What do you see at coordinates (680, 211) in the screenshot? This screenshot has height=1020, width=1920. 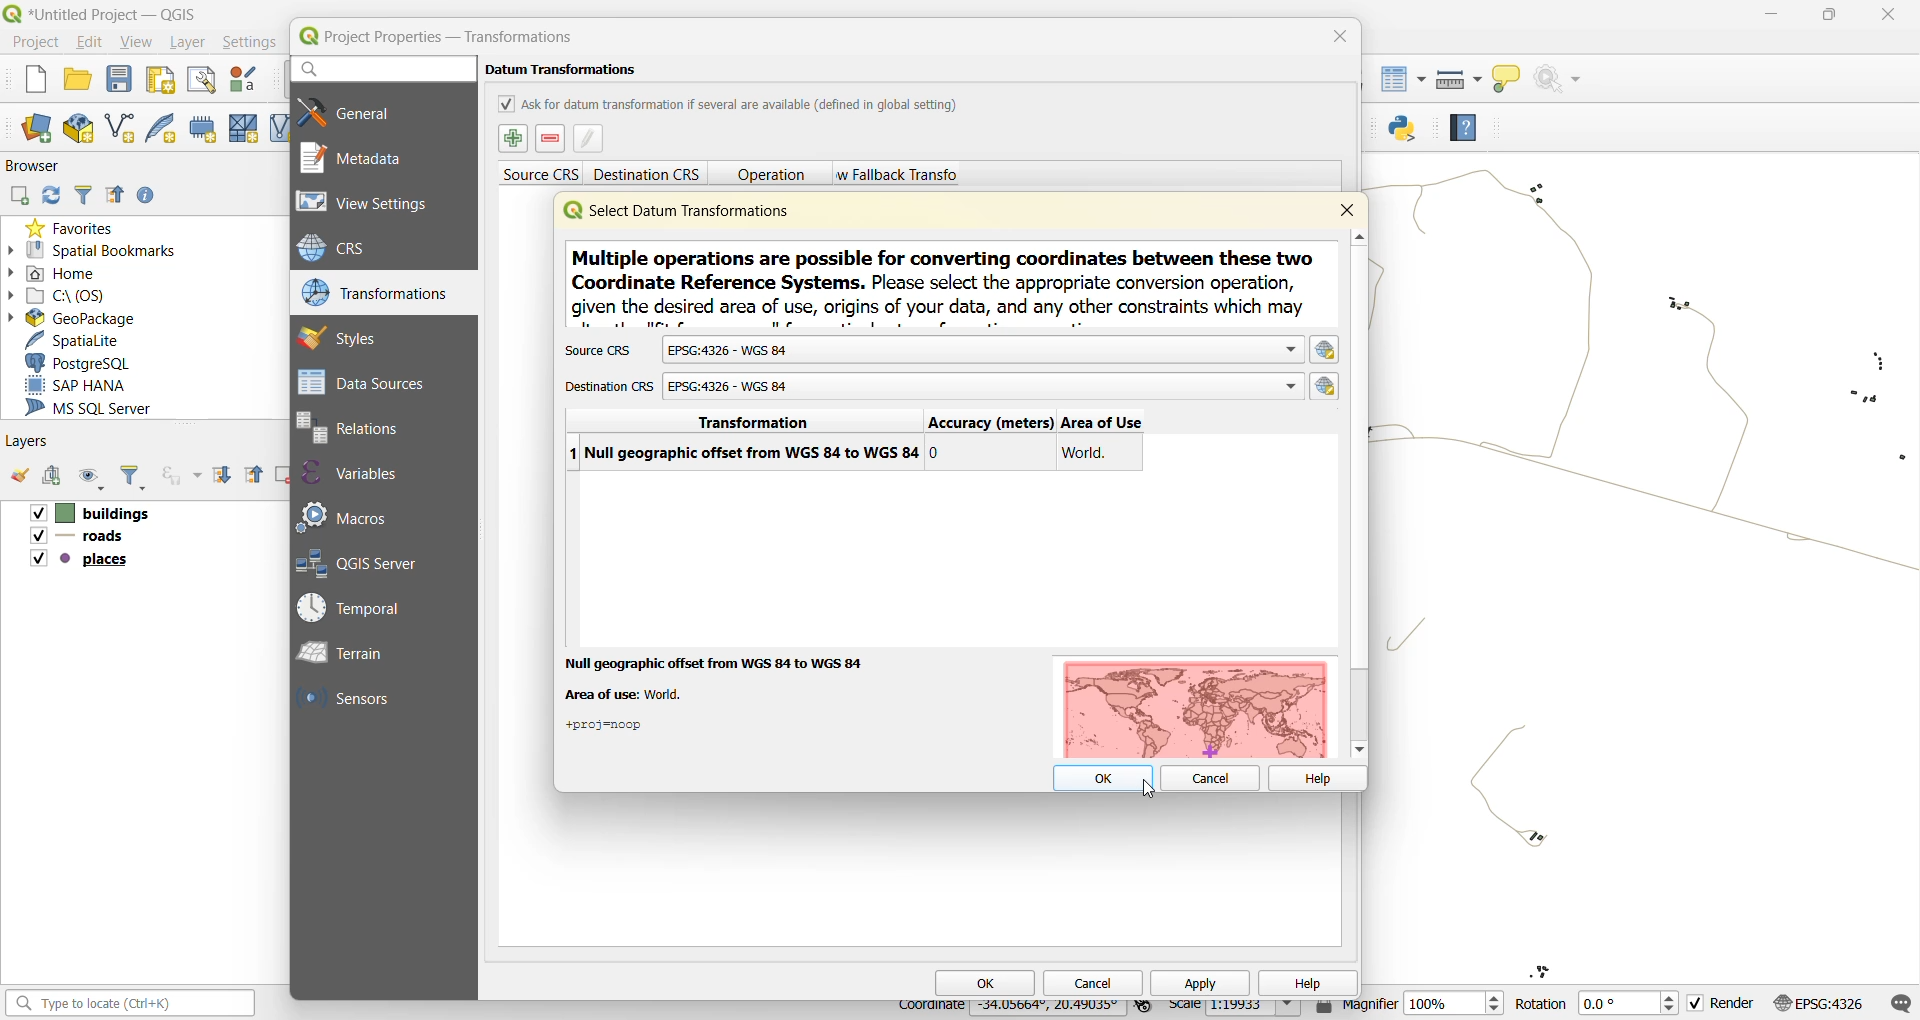 I see `select datum transformations` at bounding box center [680, 211].